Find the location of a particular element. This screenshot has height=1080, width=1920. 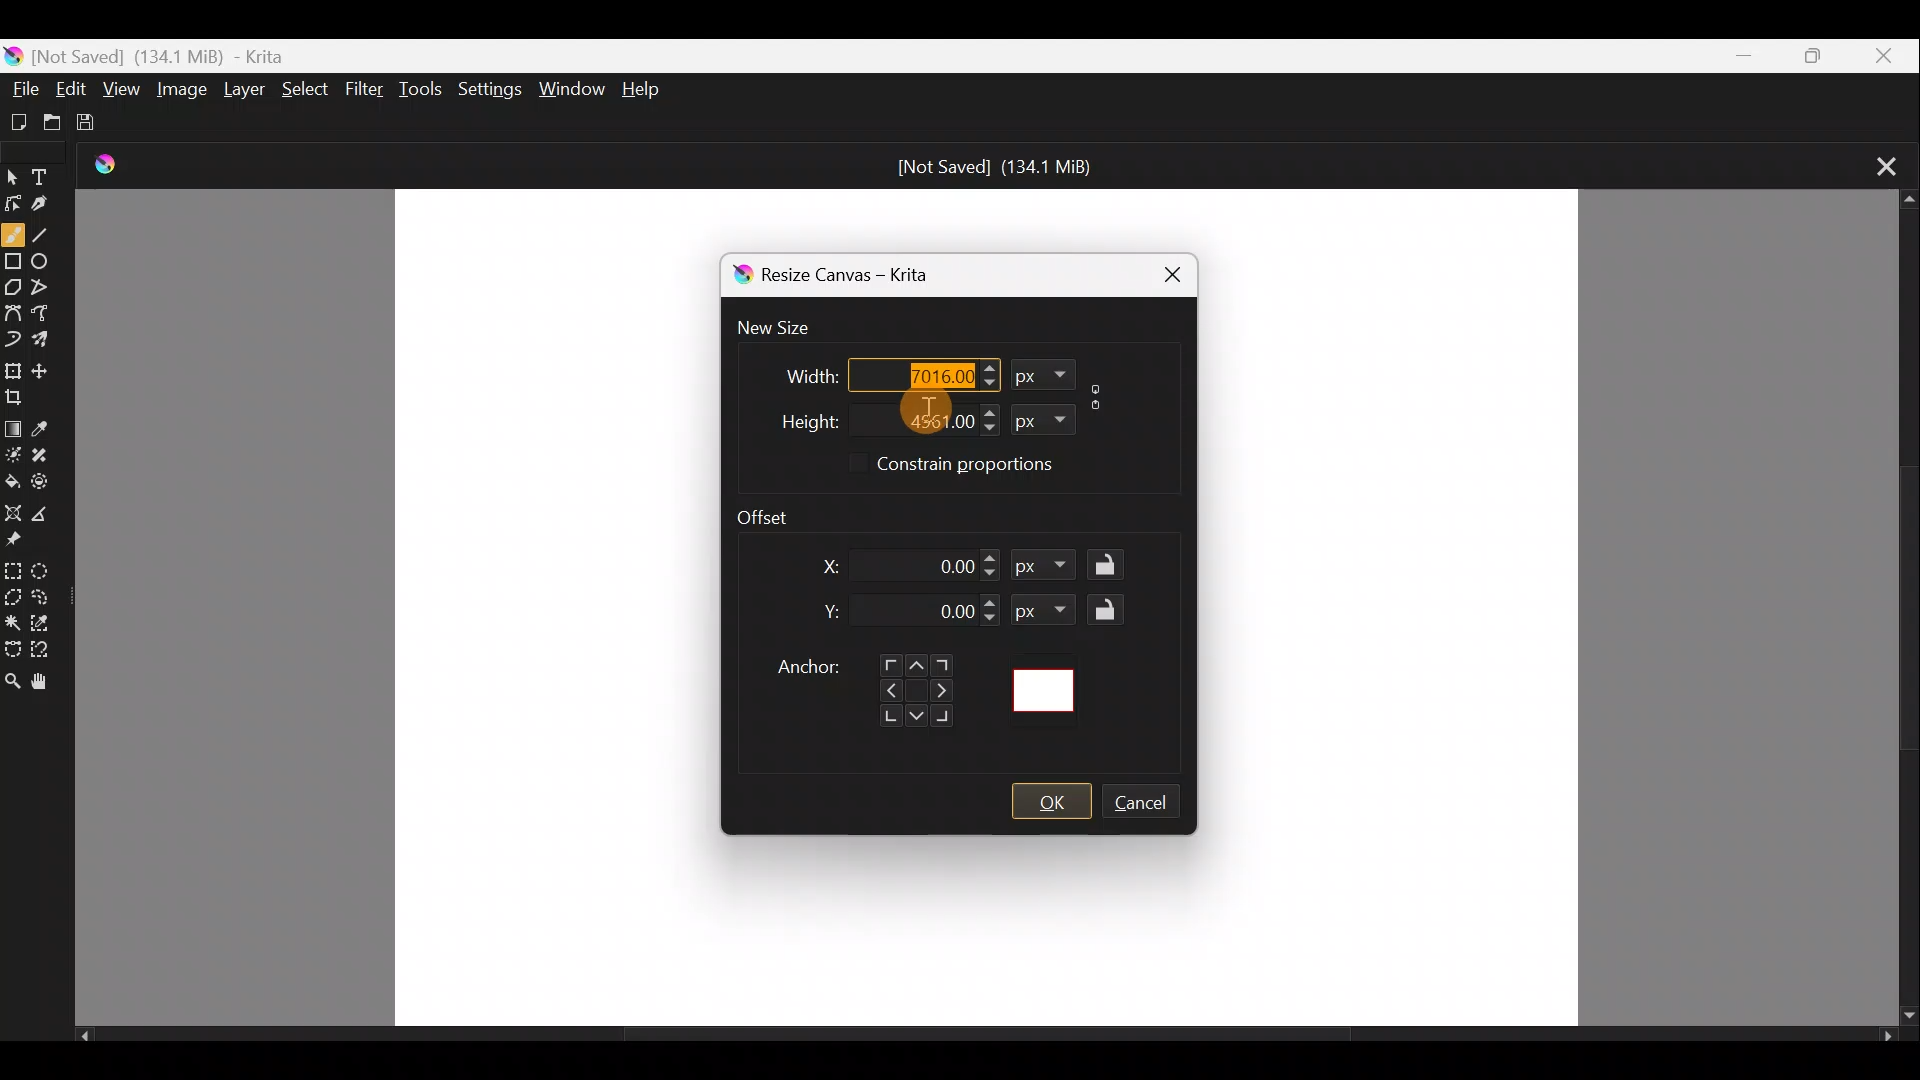

Close tab is located at coordinates (1878, 164).